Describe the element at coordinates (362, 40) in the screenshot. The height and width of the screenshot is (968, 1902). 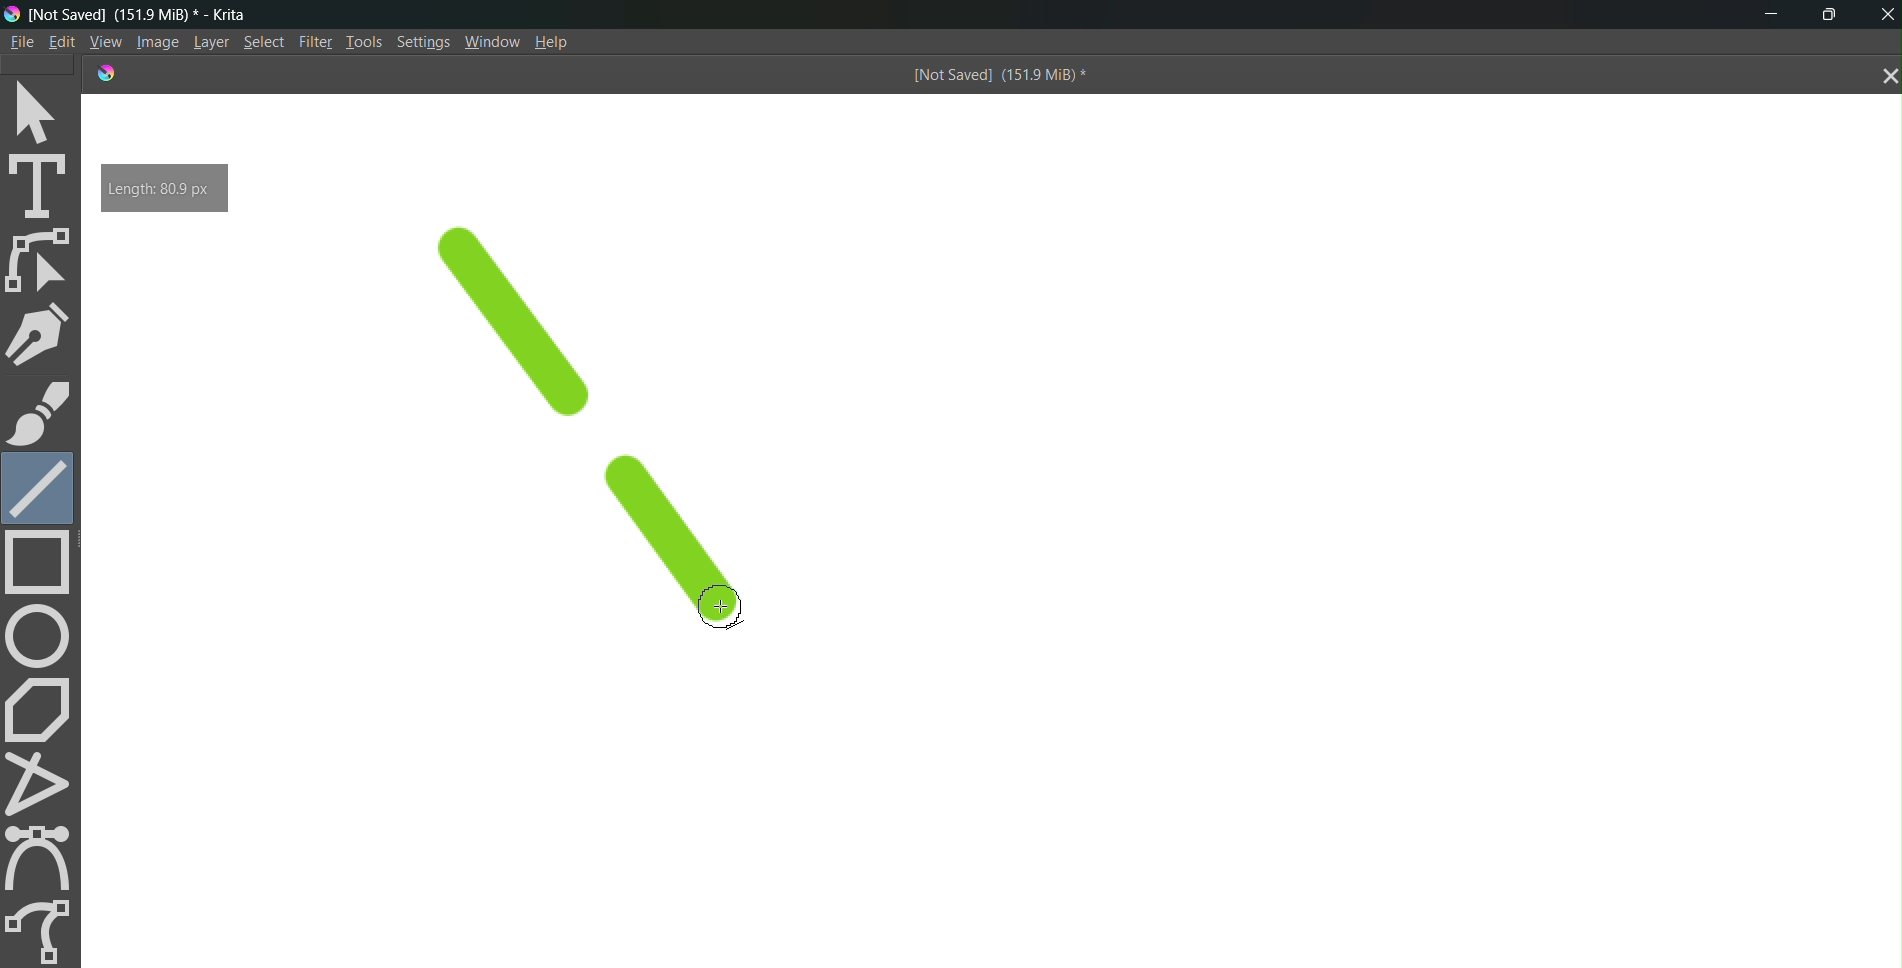
I see `Tools` at that location.